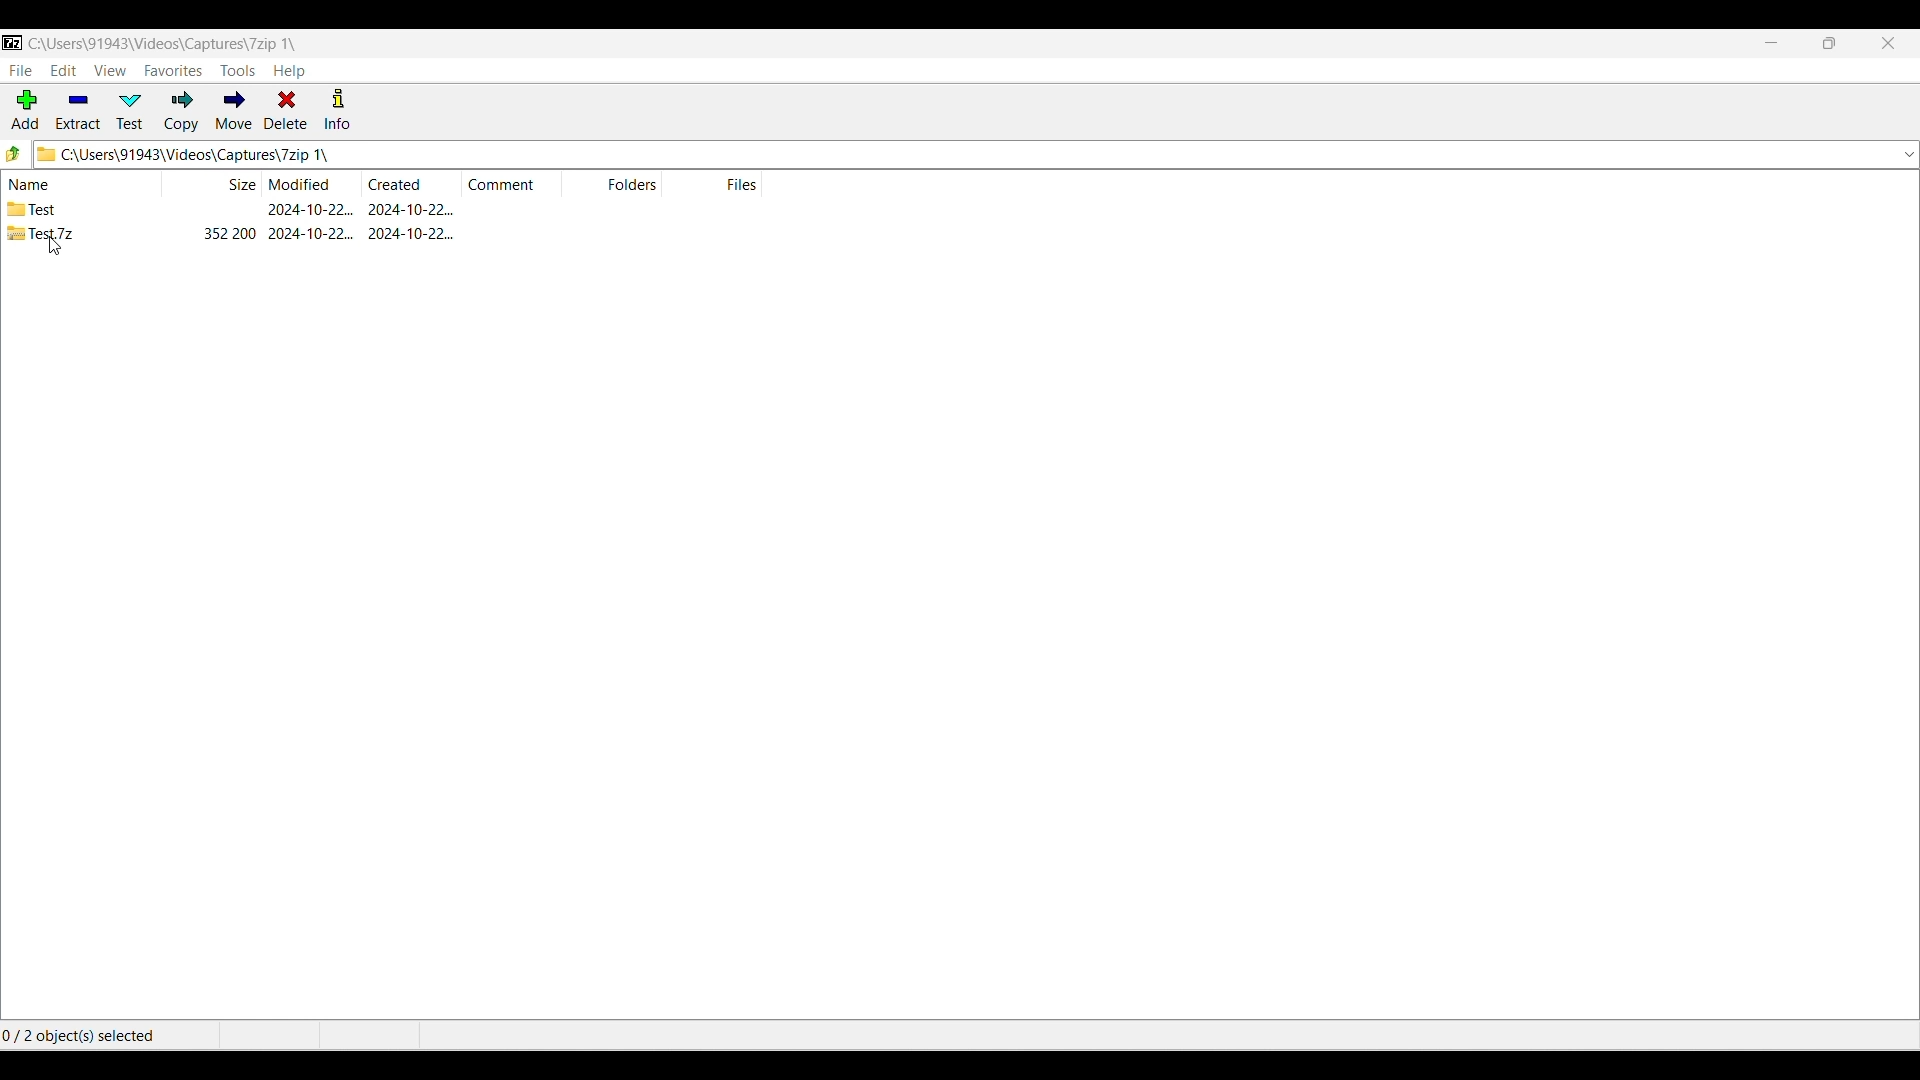 The image size is (1920, 1080). I want to click on Delete, so click(286, 110).